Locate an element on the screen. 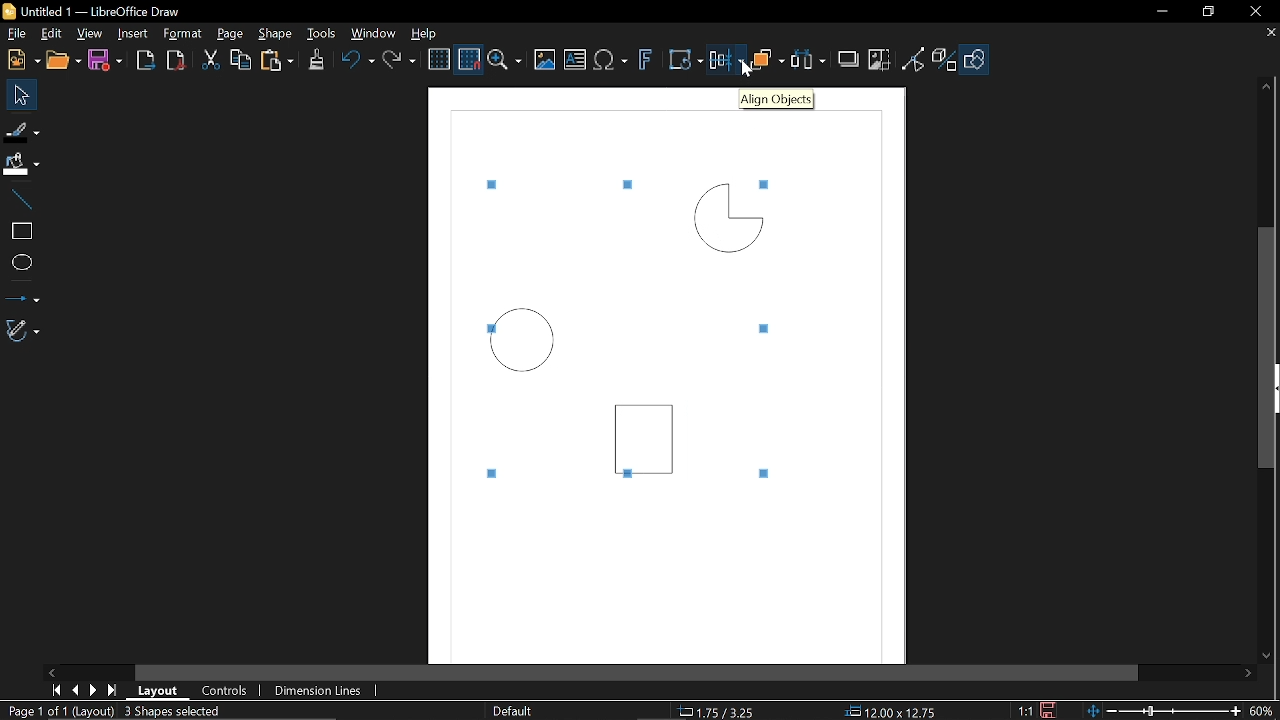 Image resolution: width=1280 pixels, height=720 pixels. Move up is located at coordinates (1270, 88).